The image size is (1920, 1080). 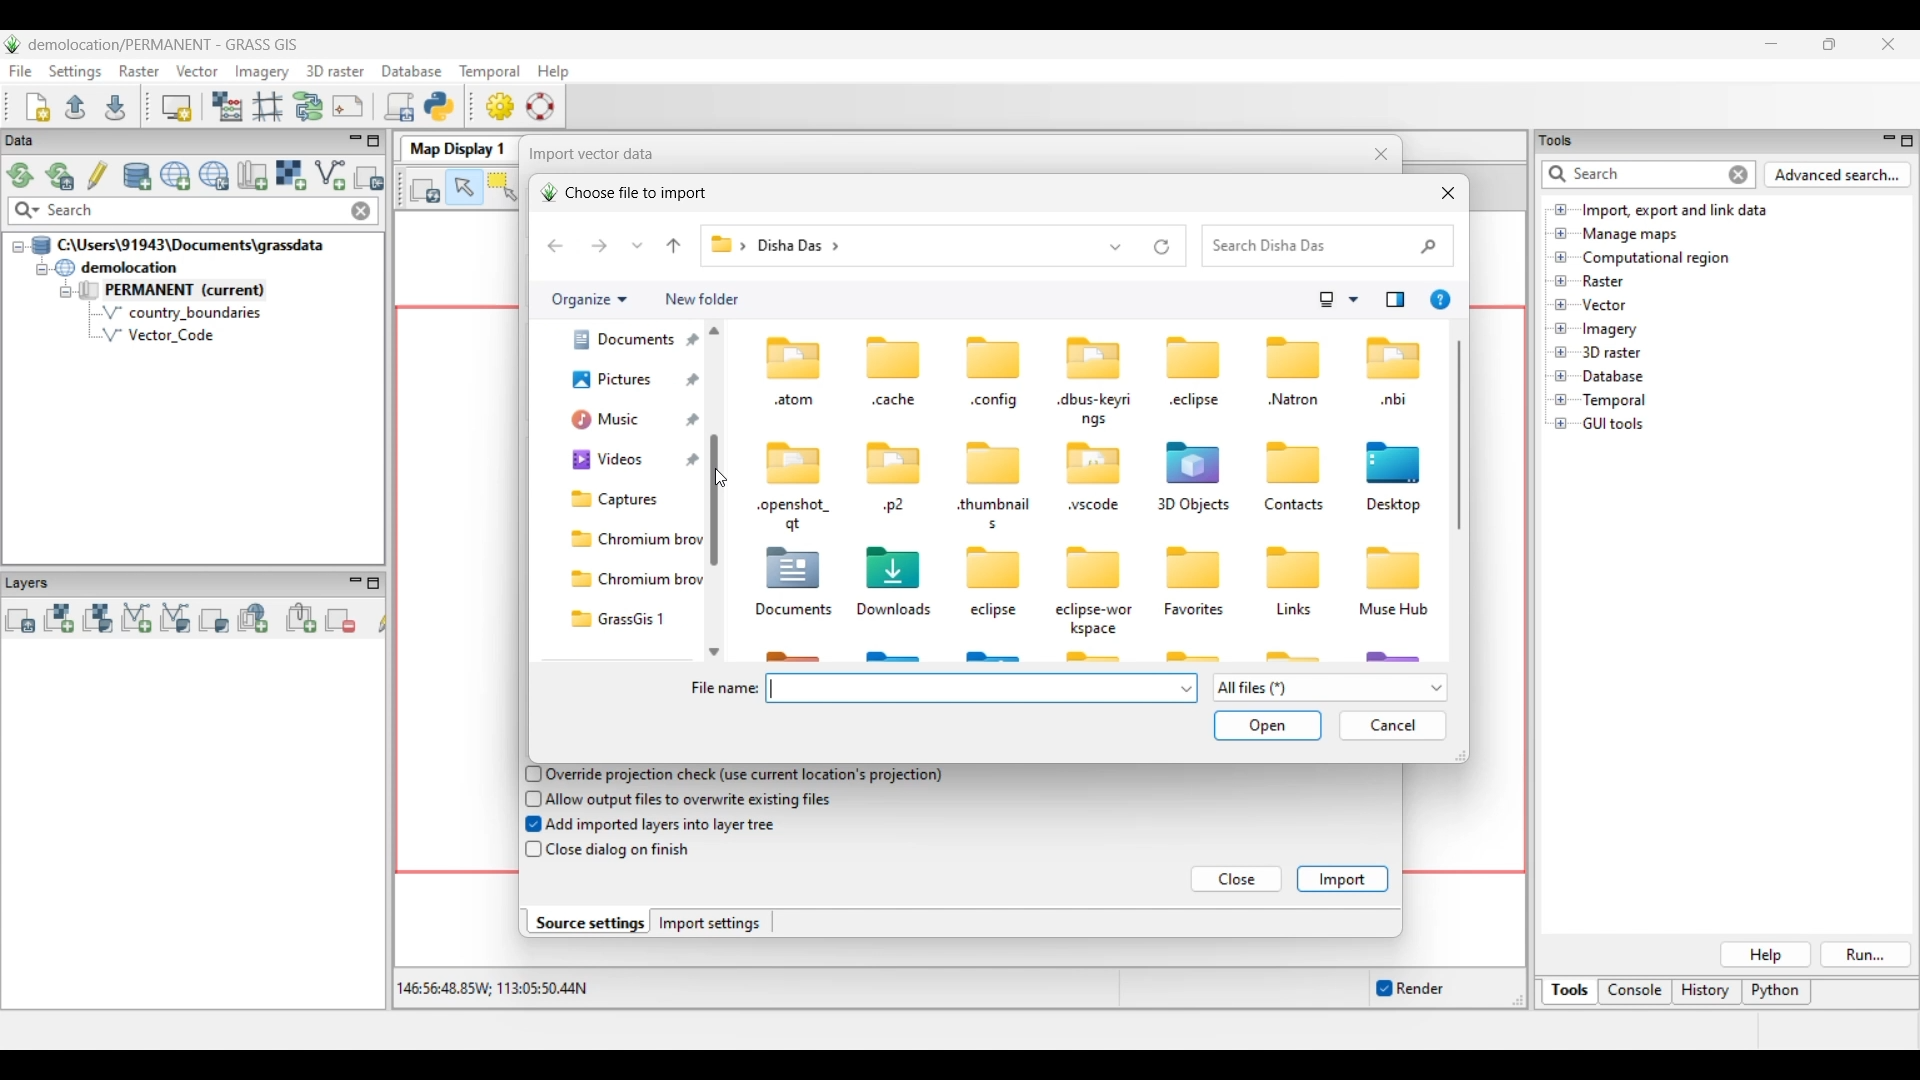 What do you see at coordinates (489, 72) in the screenshot?
I see `Temporal menu` at bounding box center [489, 72].